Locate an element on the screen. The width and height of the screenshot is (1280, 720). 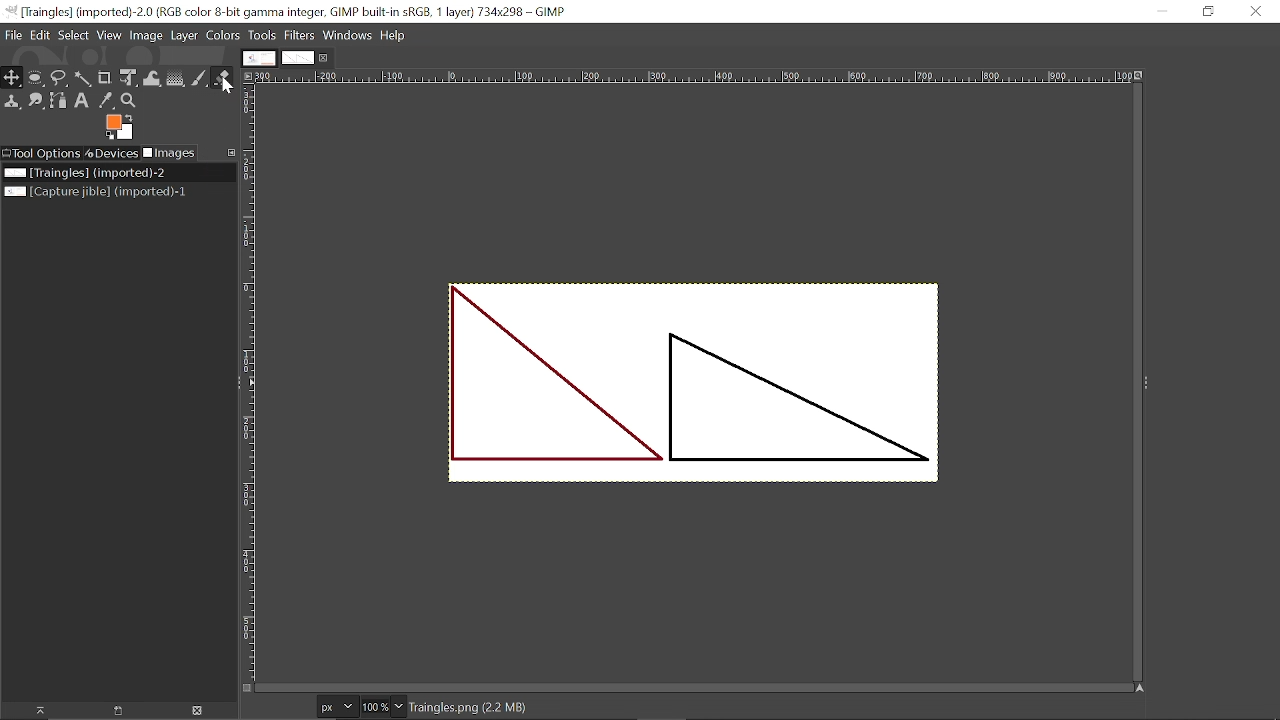
Path tool is located at coordinates (59, 102).